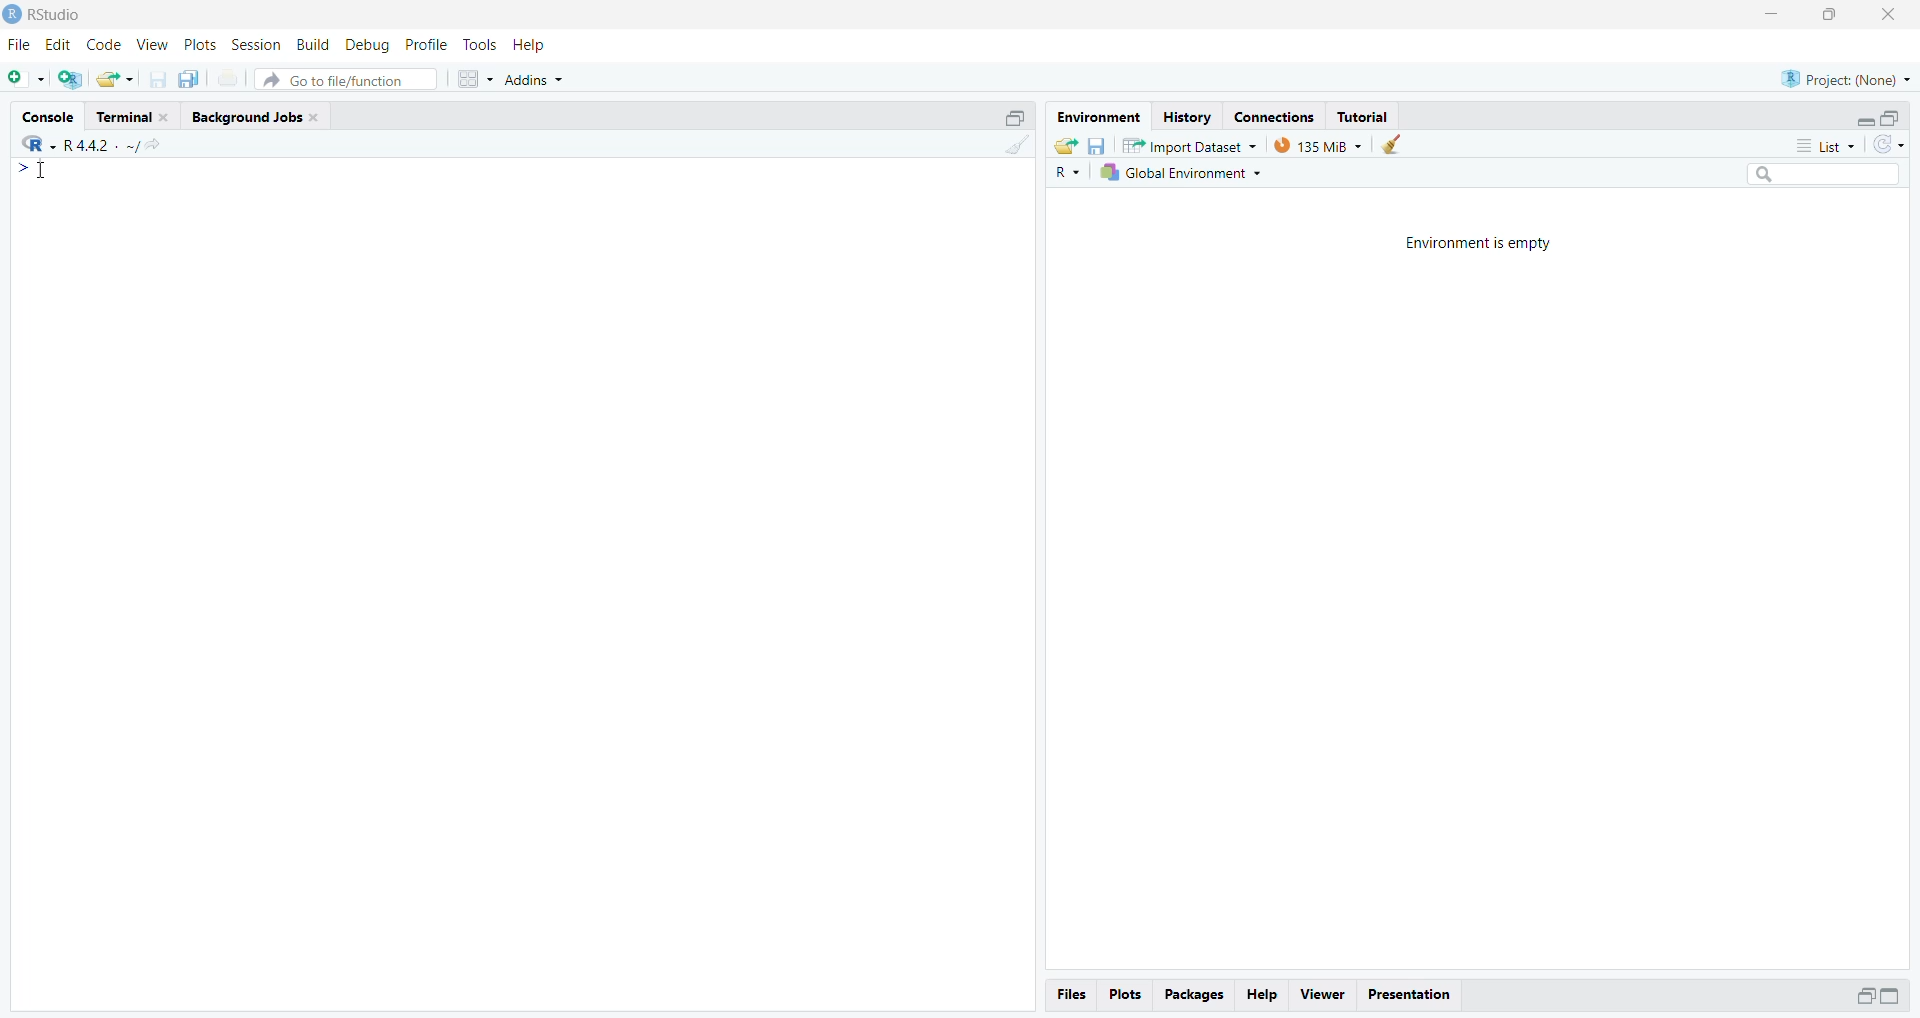 The image size is (1920, 1018). I want to click on Edit, so click(59, 46).